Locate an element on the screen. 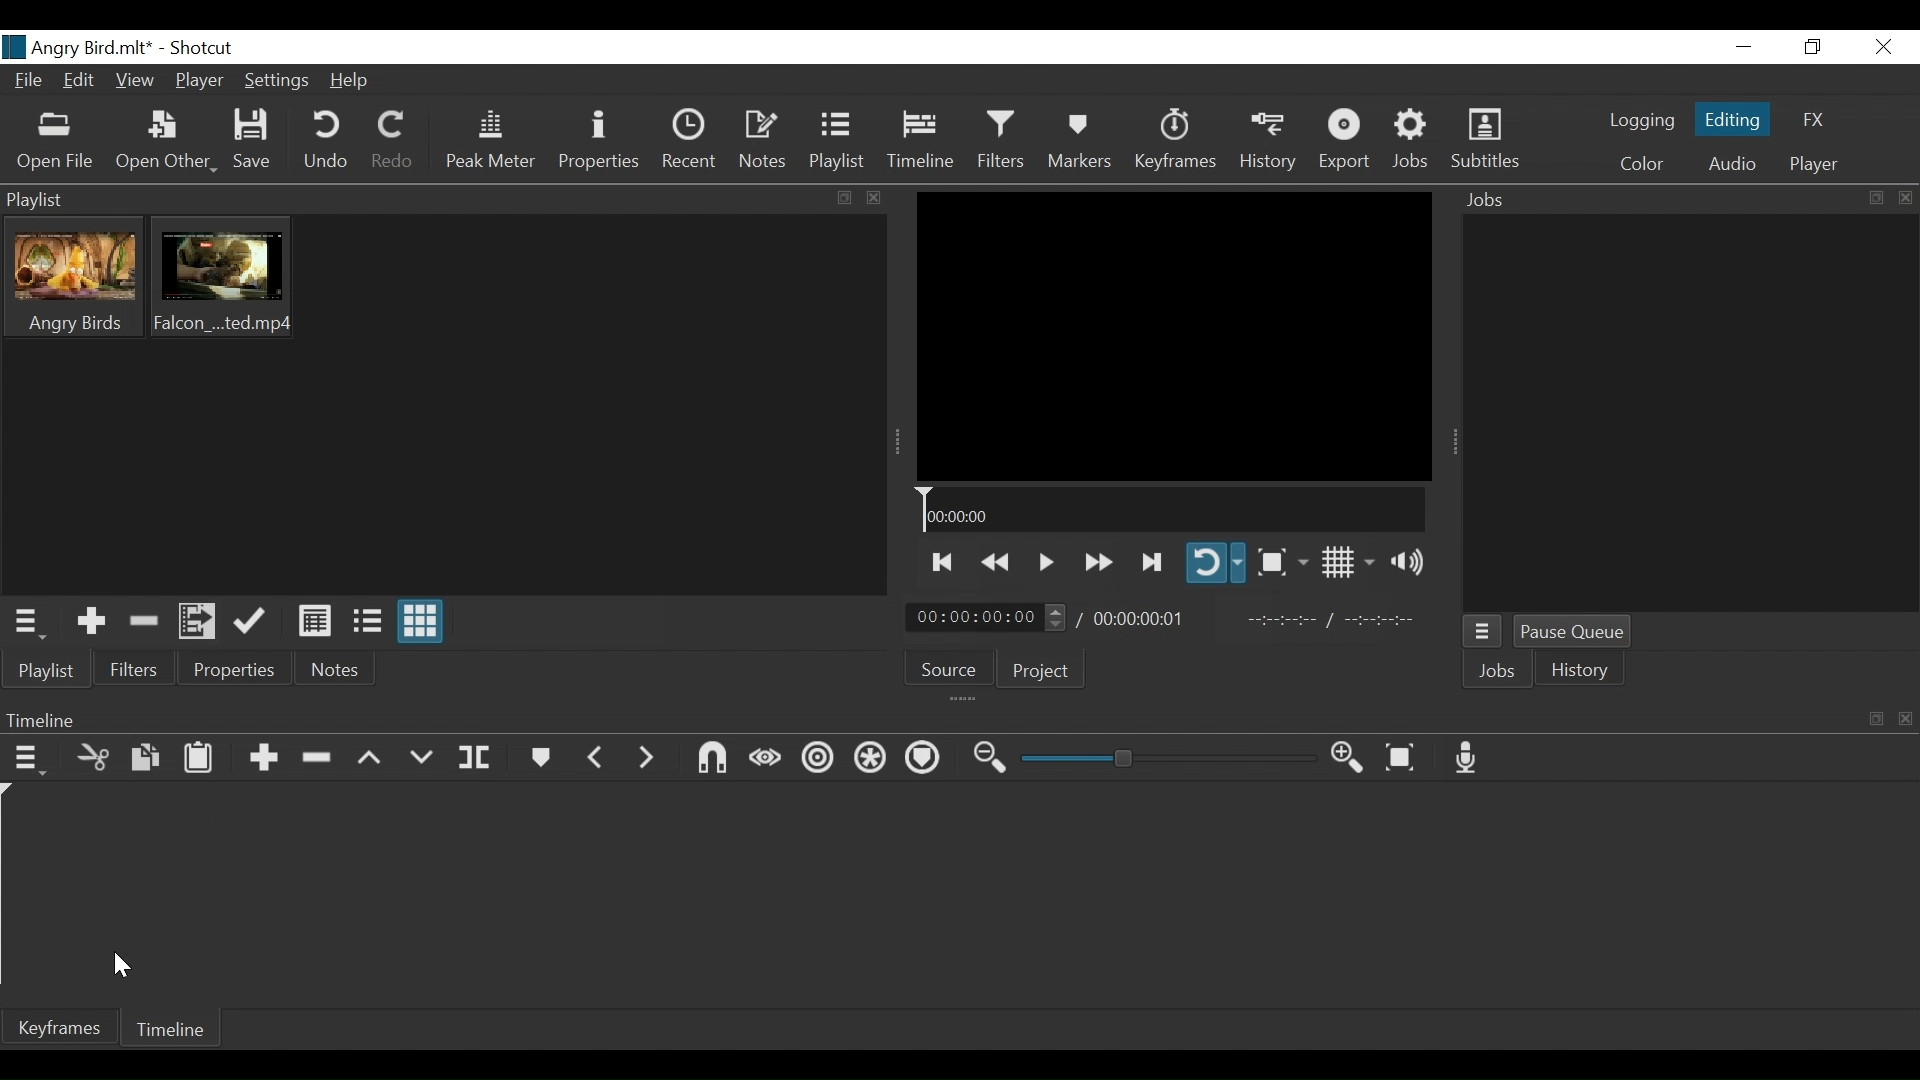 This screenshot has height=1080, width=1920. logging is located at coordinates (1643, 121).